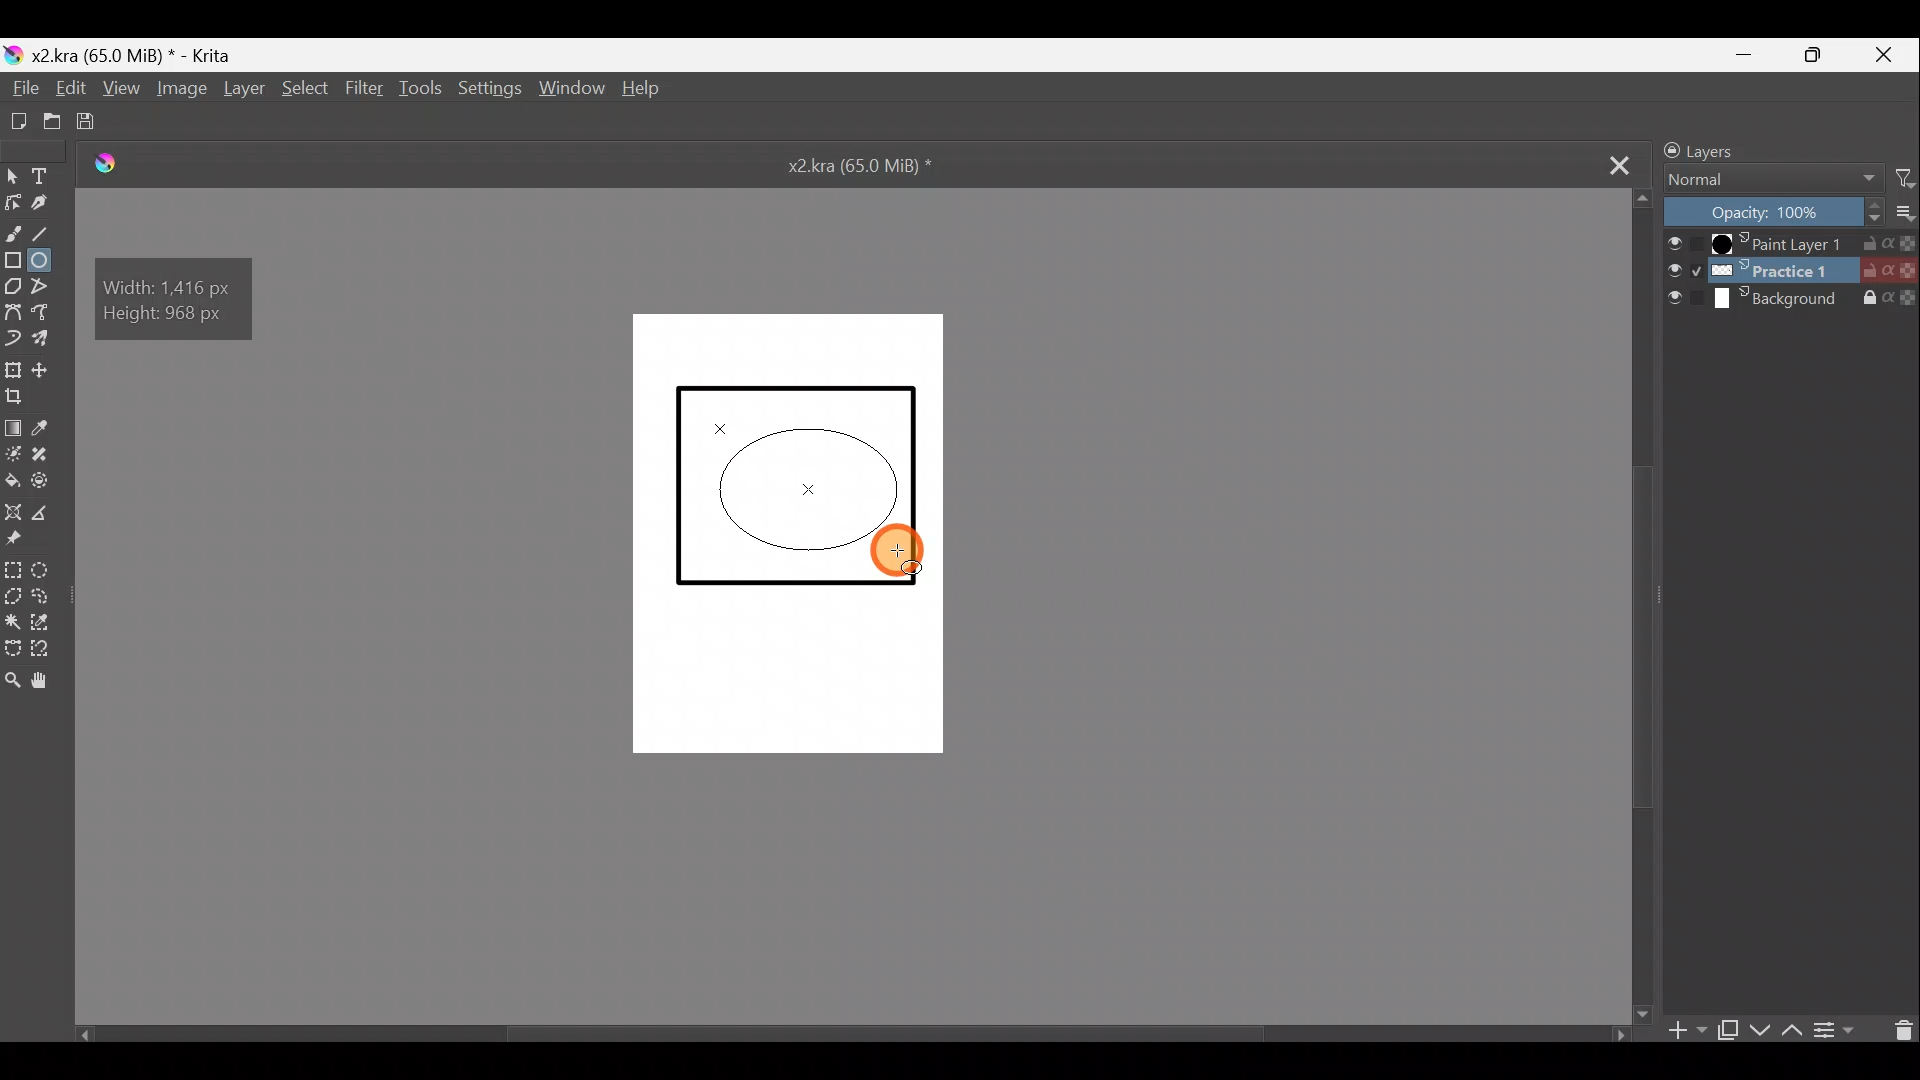 The image size is (1920, 1080). What do you see at coordinates (1841, 1032) in the screenshot?
I see `View/change layer properties` at bounding box center [1841, 1032].